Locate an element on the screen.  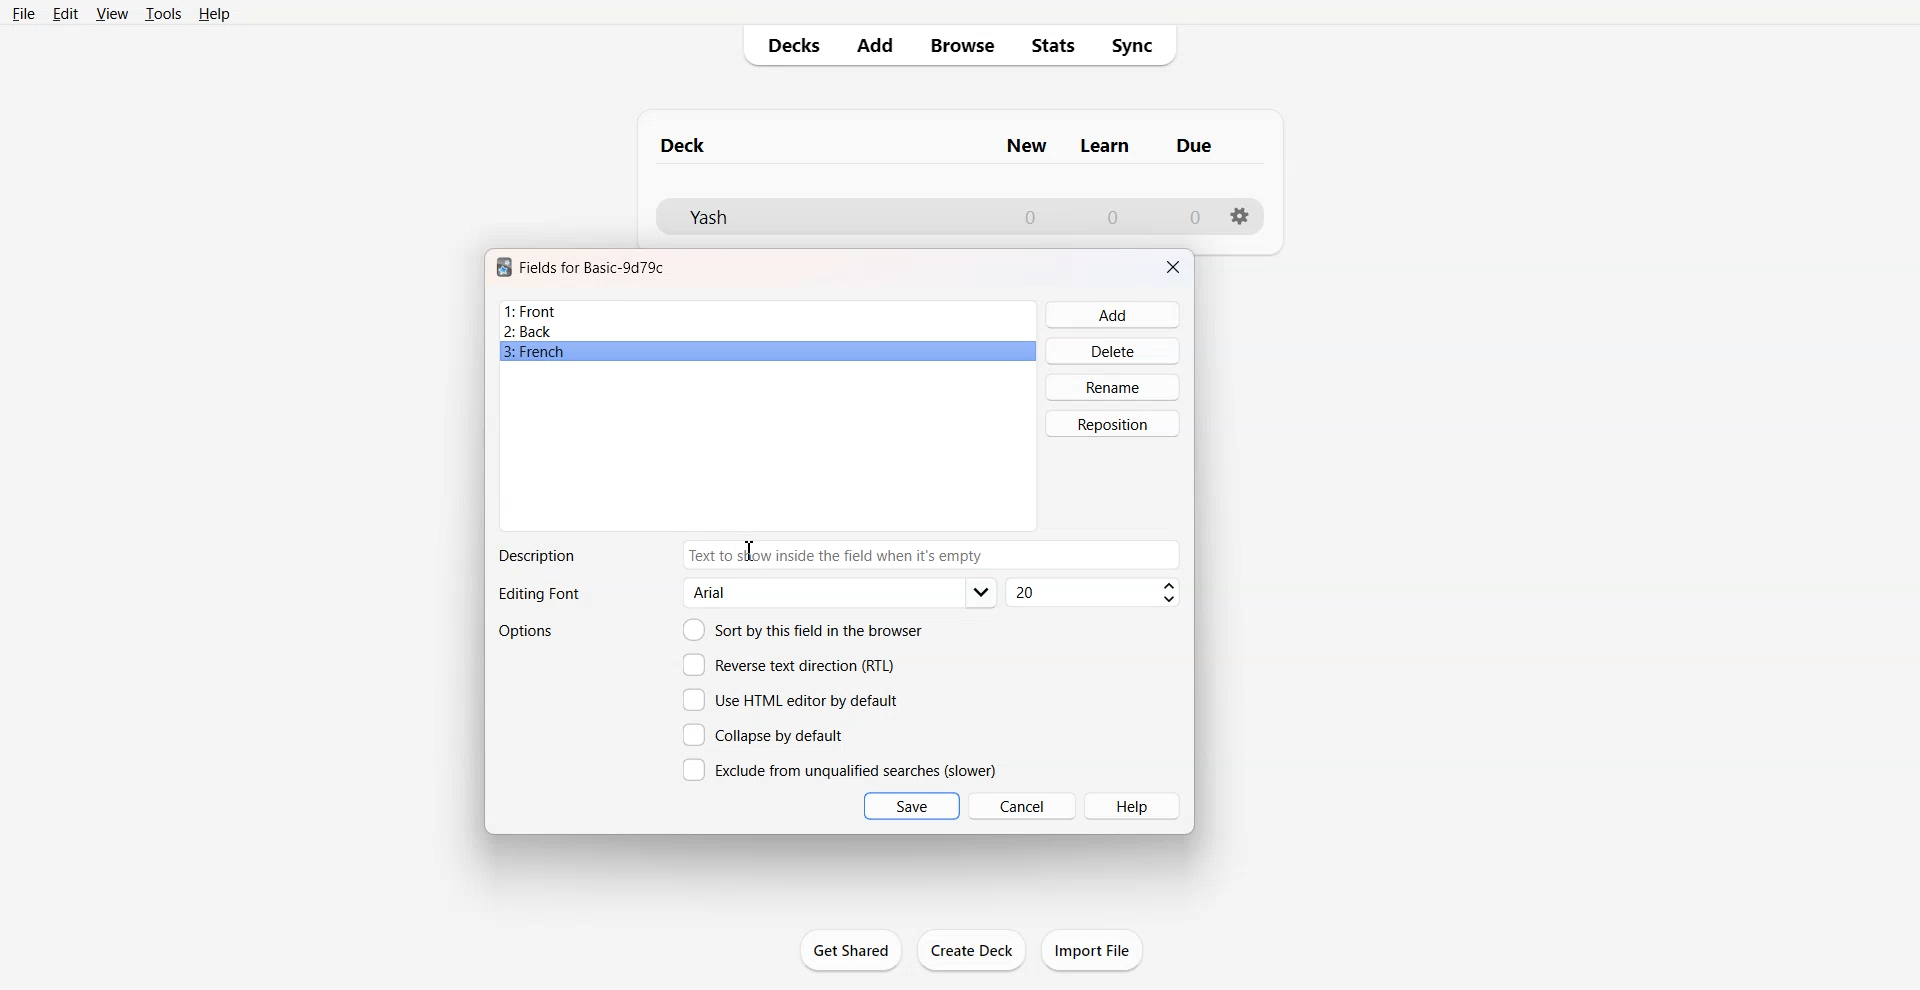
Close is located at coordinates (1173, 267).